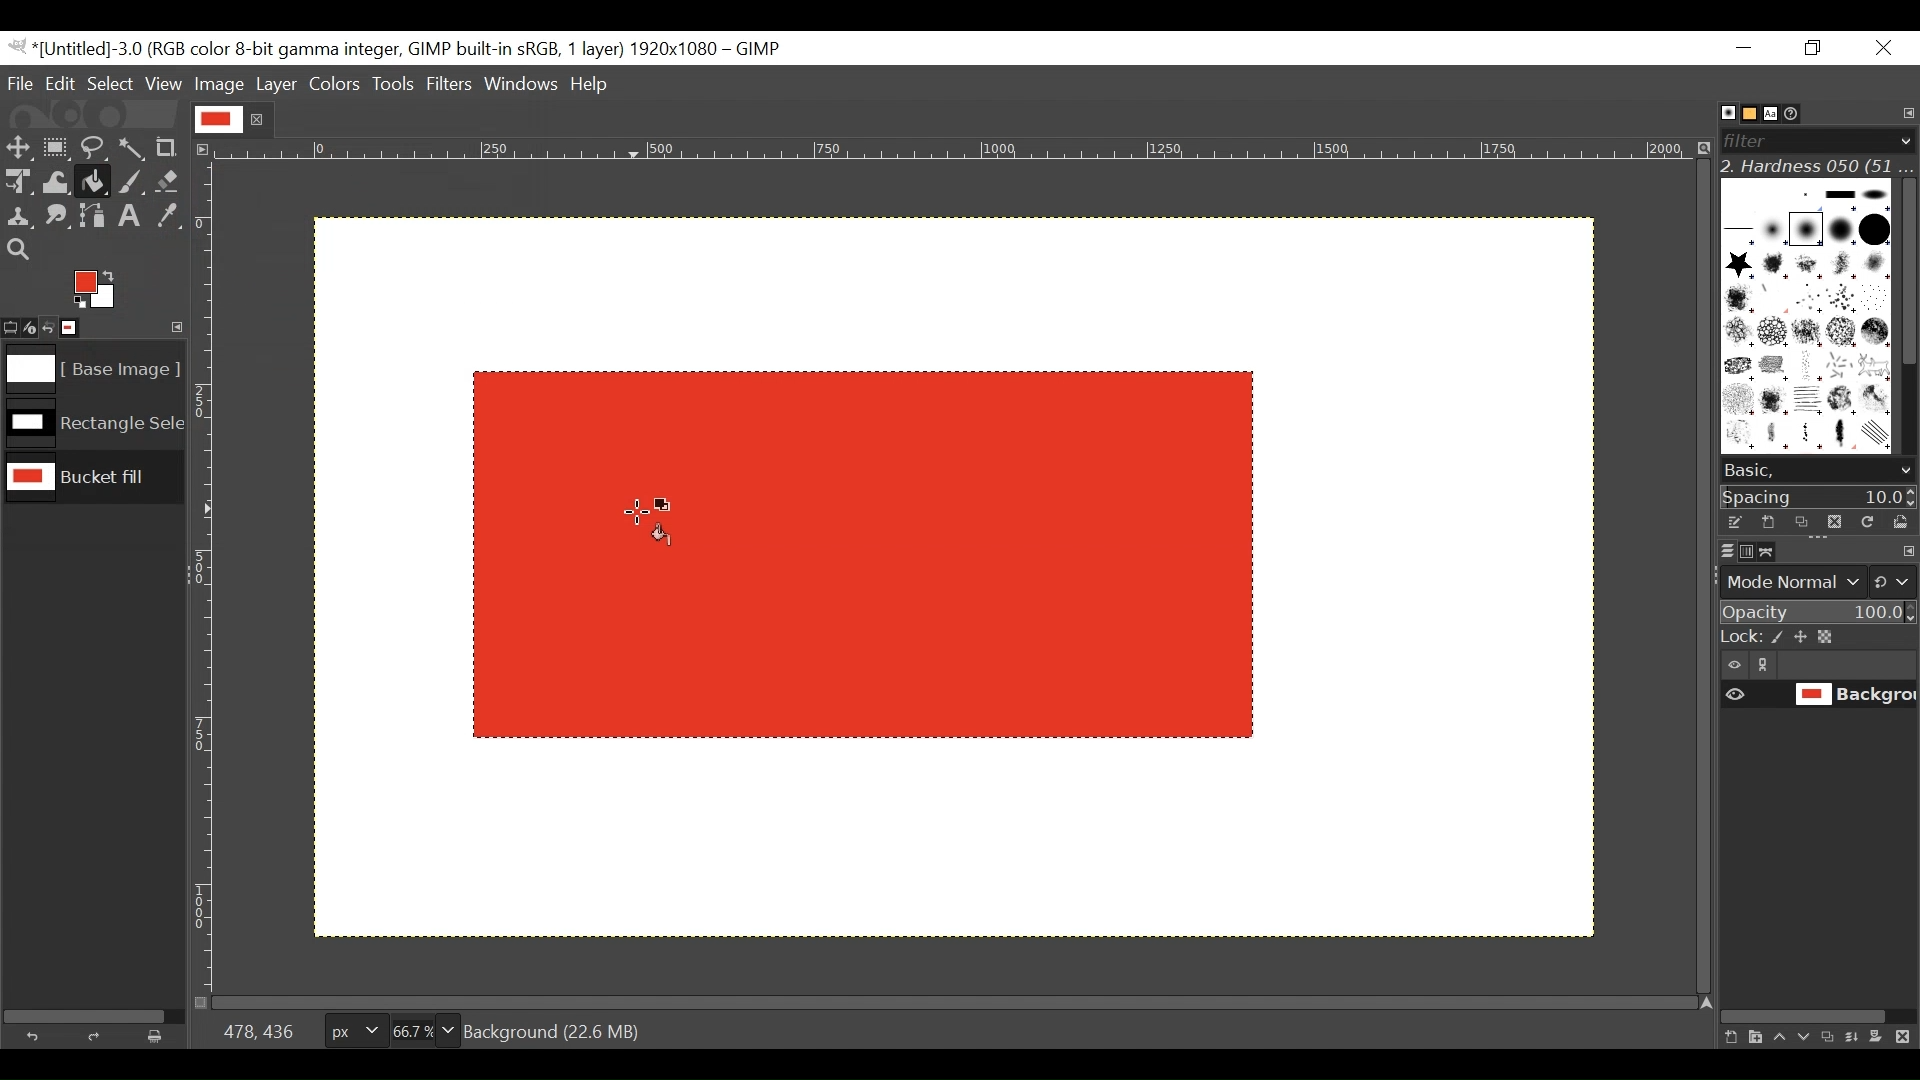 This screenshot has width=1920, height=1080. Describe the element at coordinates (94, 183) in the screenshot. I see `Bucket Fill tool` at that location.